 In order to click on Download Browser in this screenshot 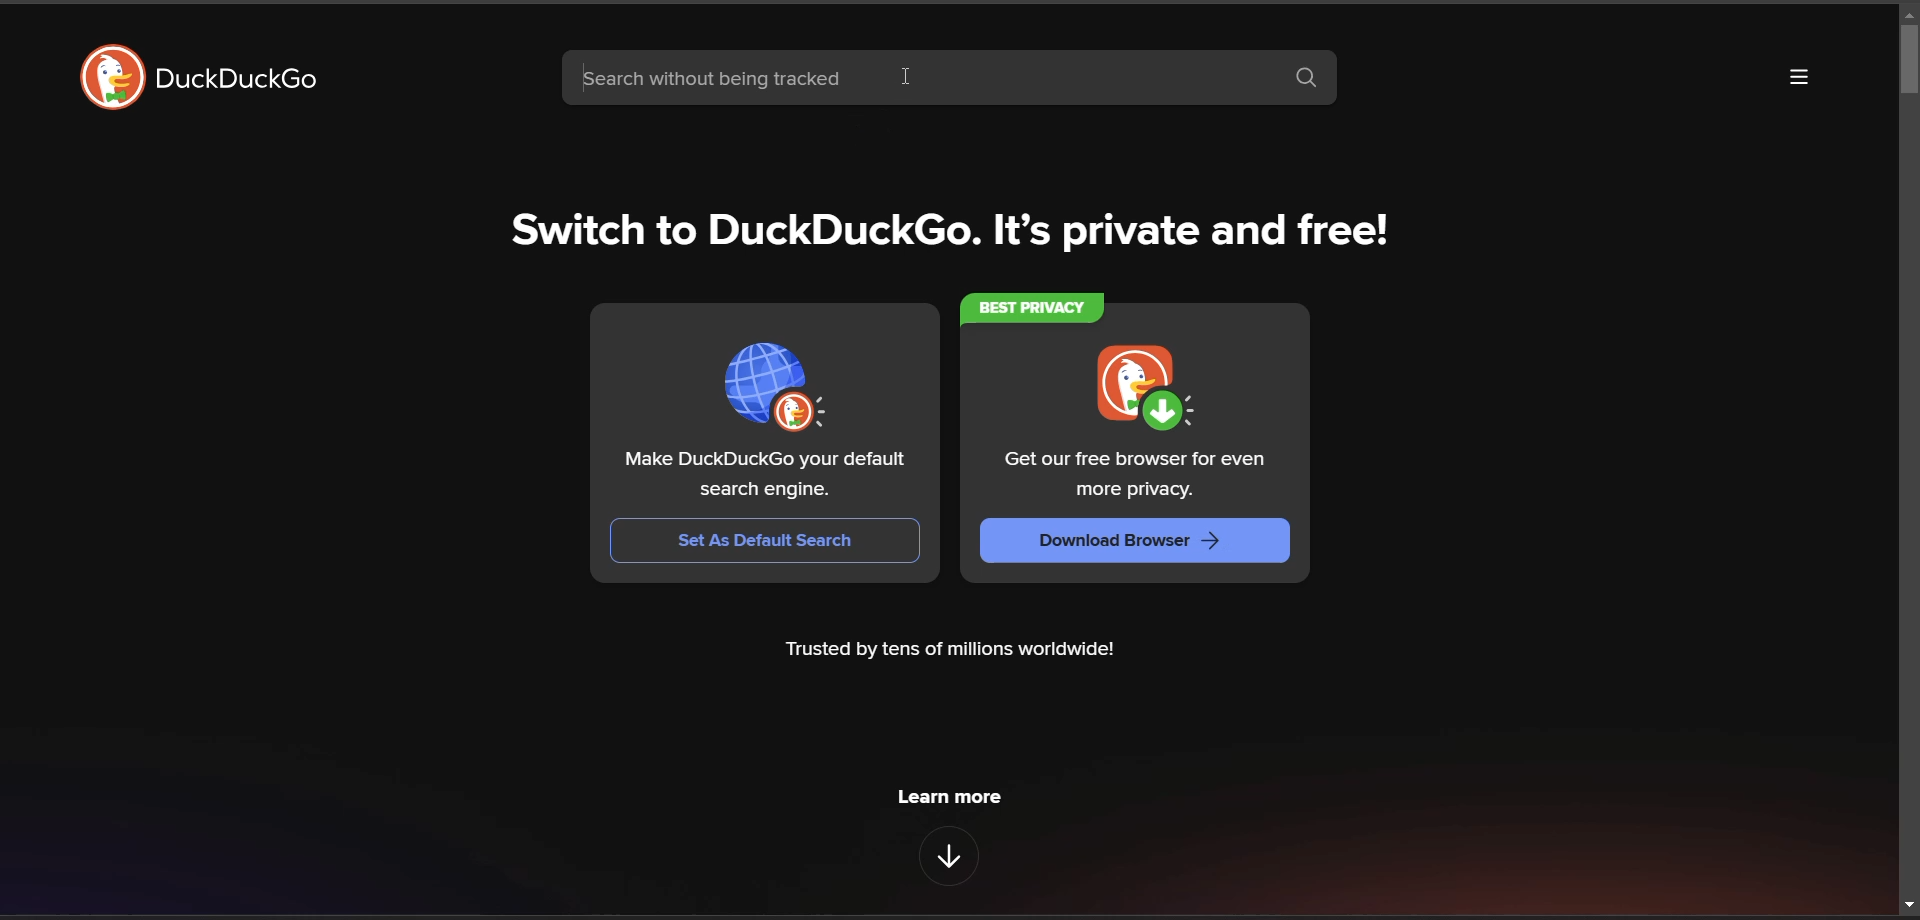, I will do `click(1133, 541)`.